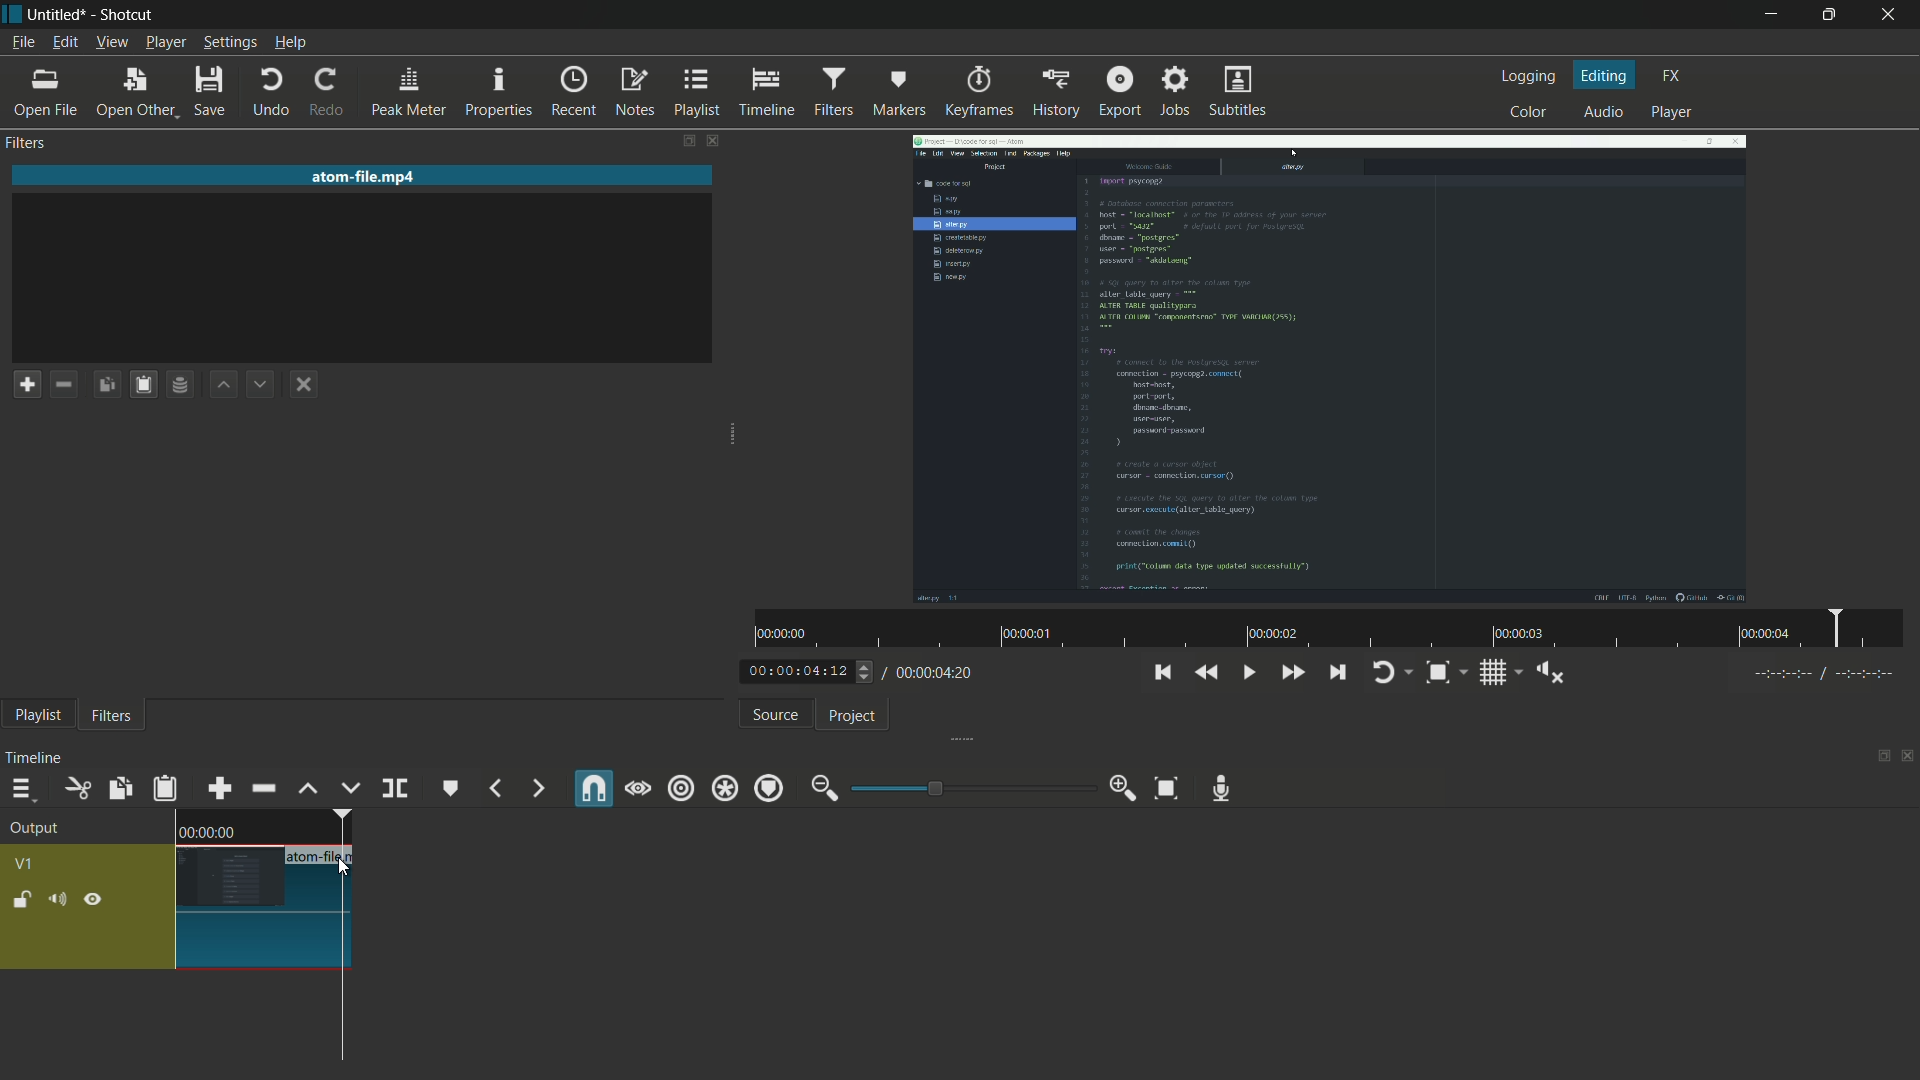  I want to click on ripple delete, so click(261, 788).